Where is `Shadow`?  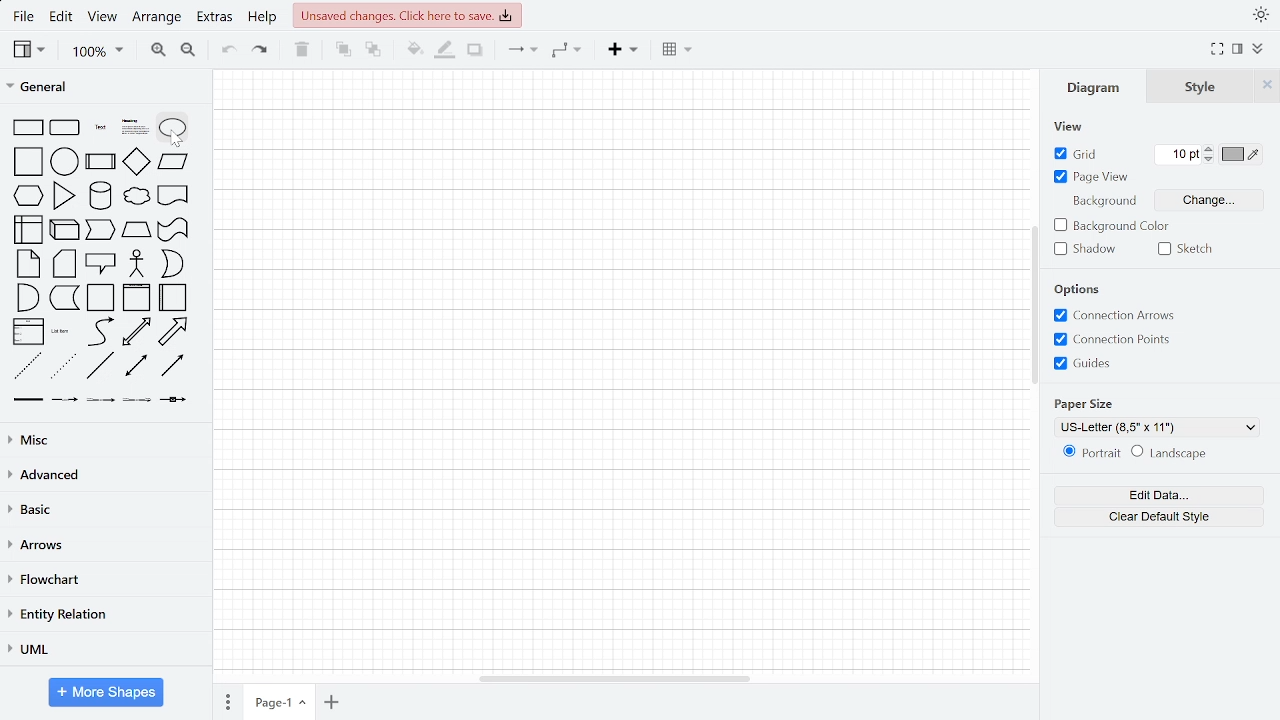 Shadow is located at coordinates (1086, 251).